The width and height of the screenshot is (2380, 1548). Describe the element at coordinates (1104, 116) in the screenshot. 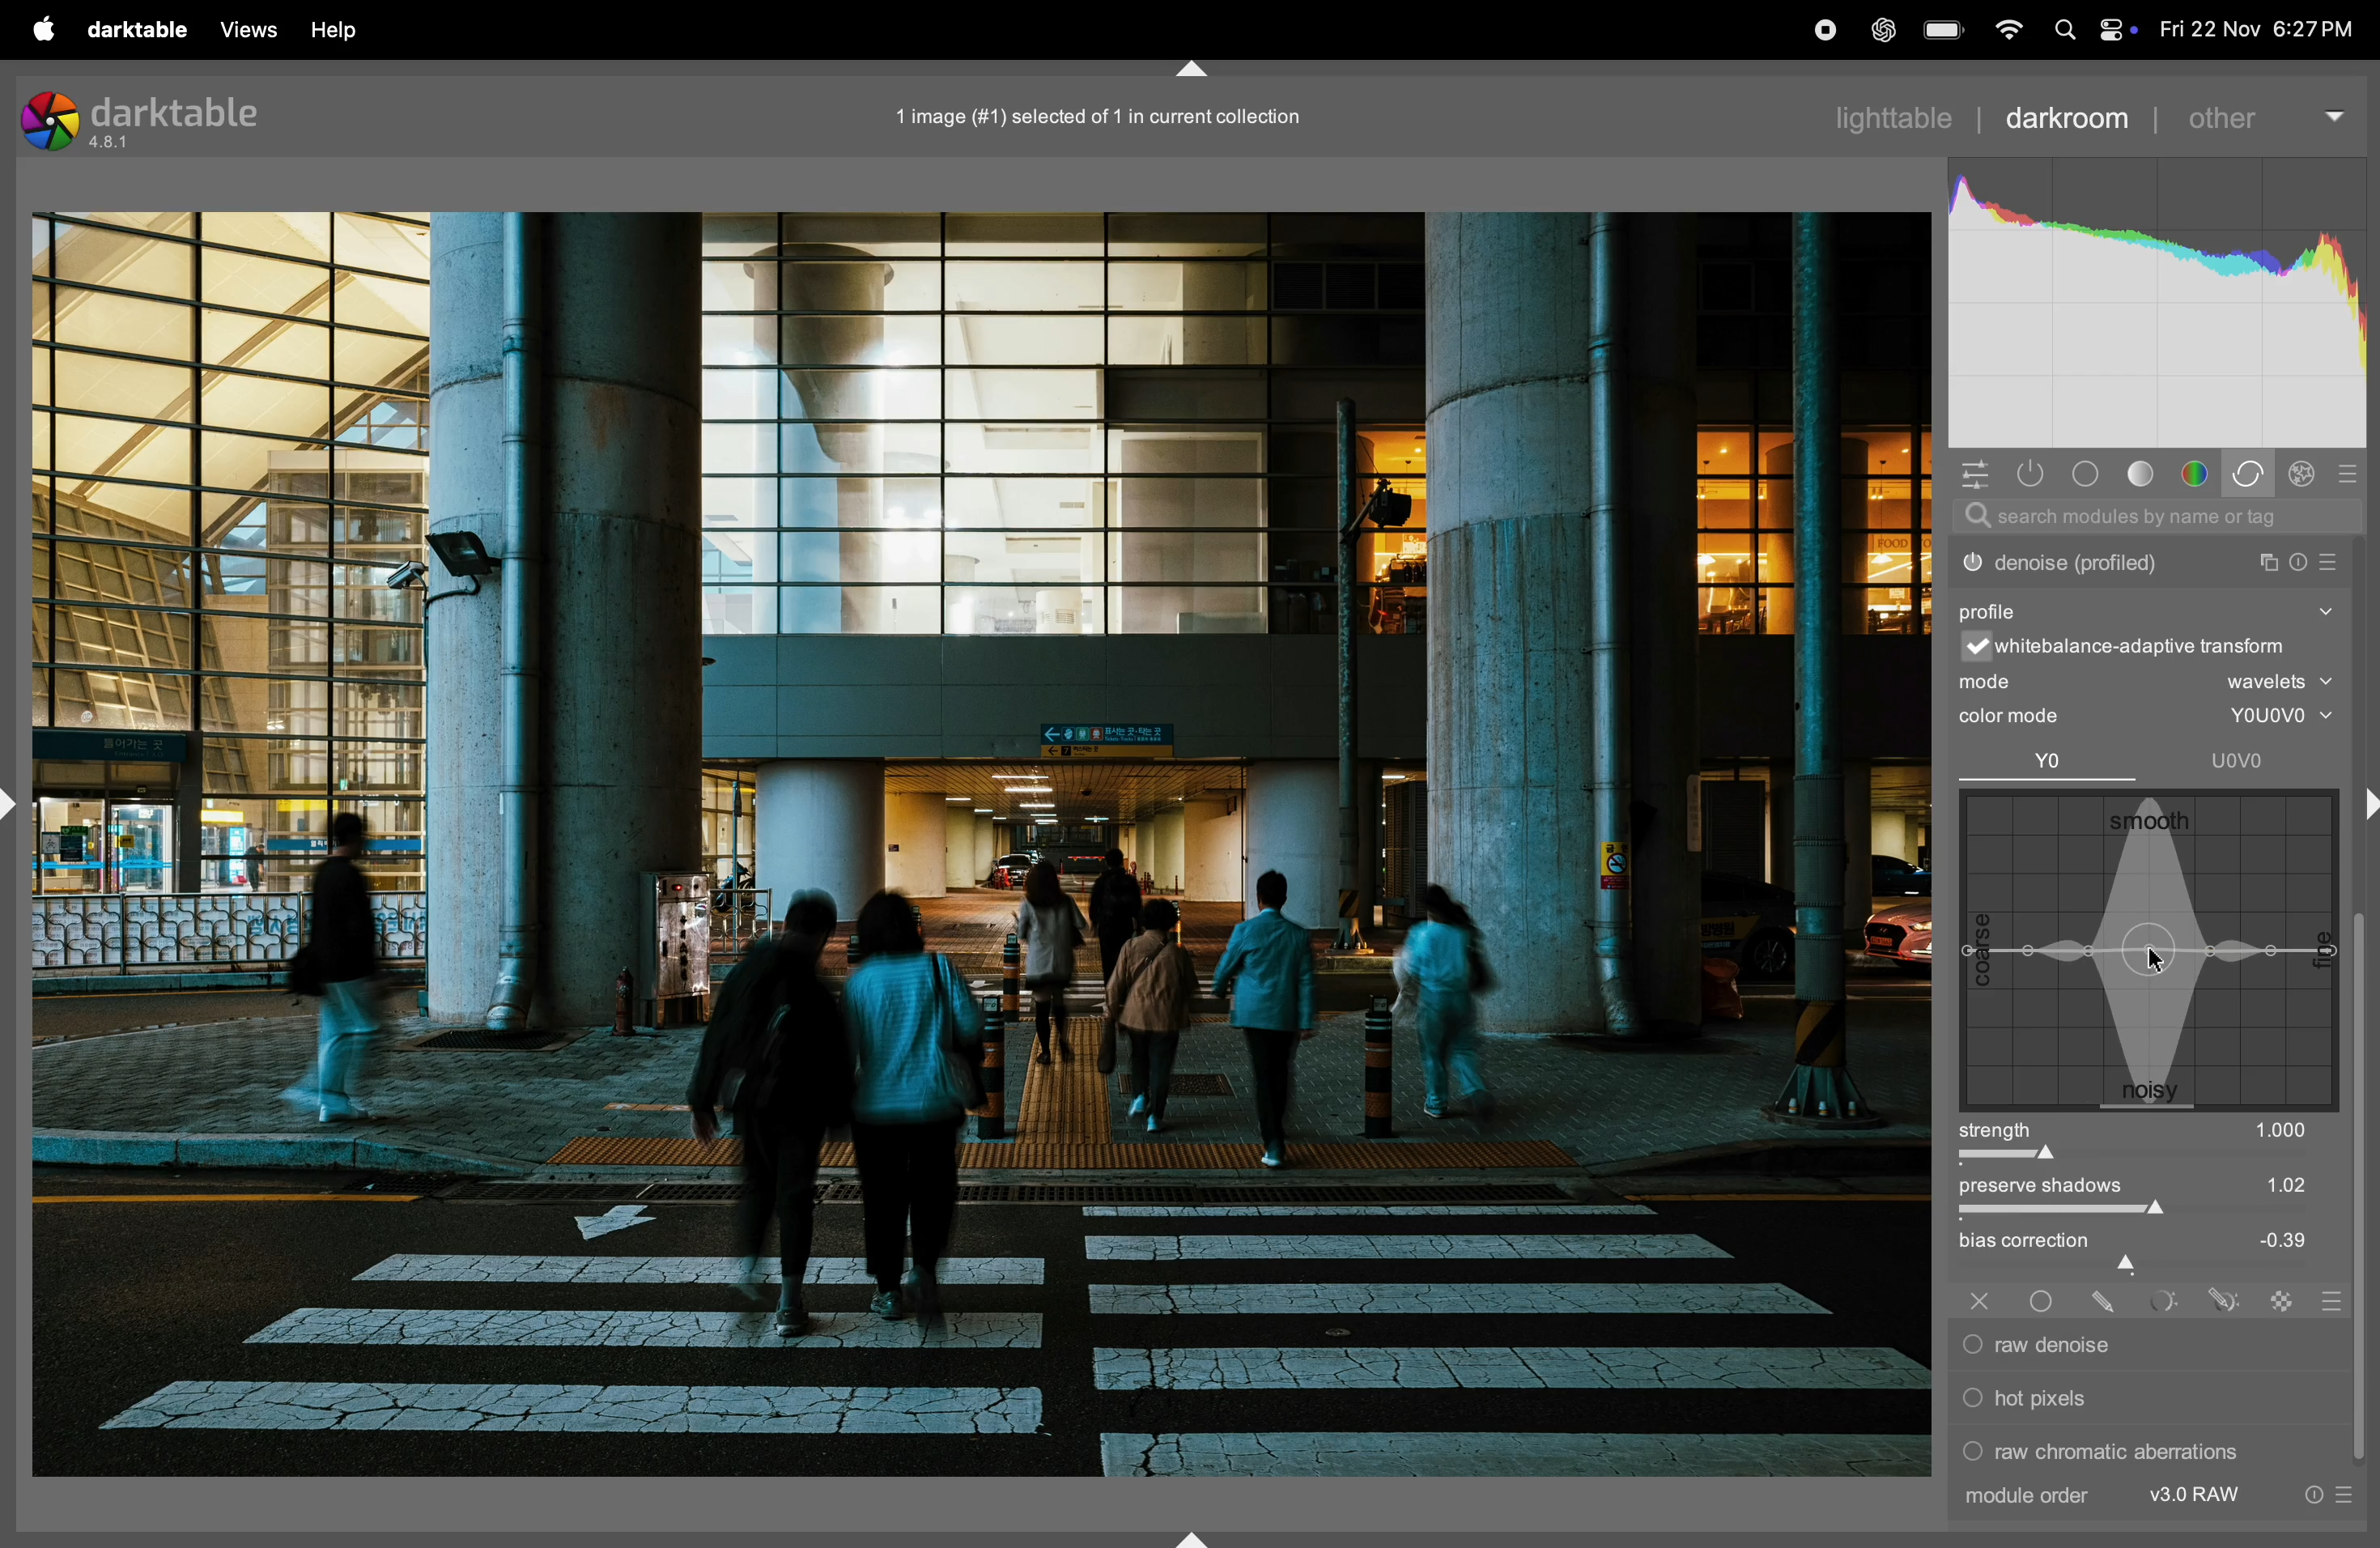

I see `1 imge selected` at that location.